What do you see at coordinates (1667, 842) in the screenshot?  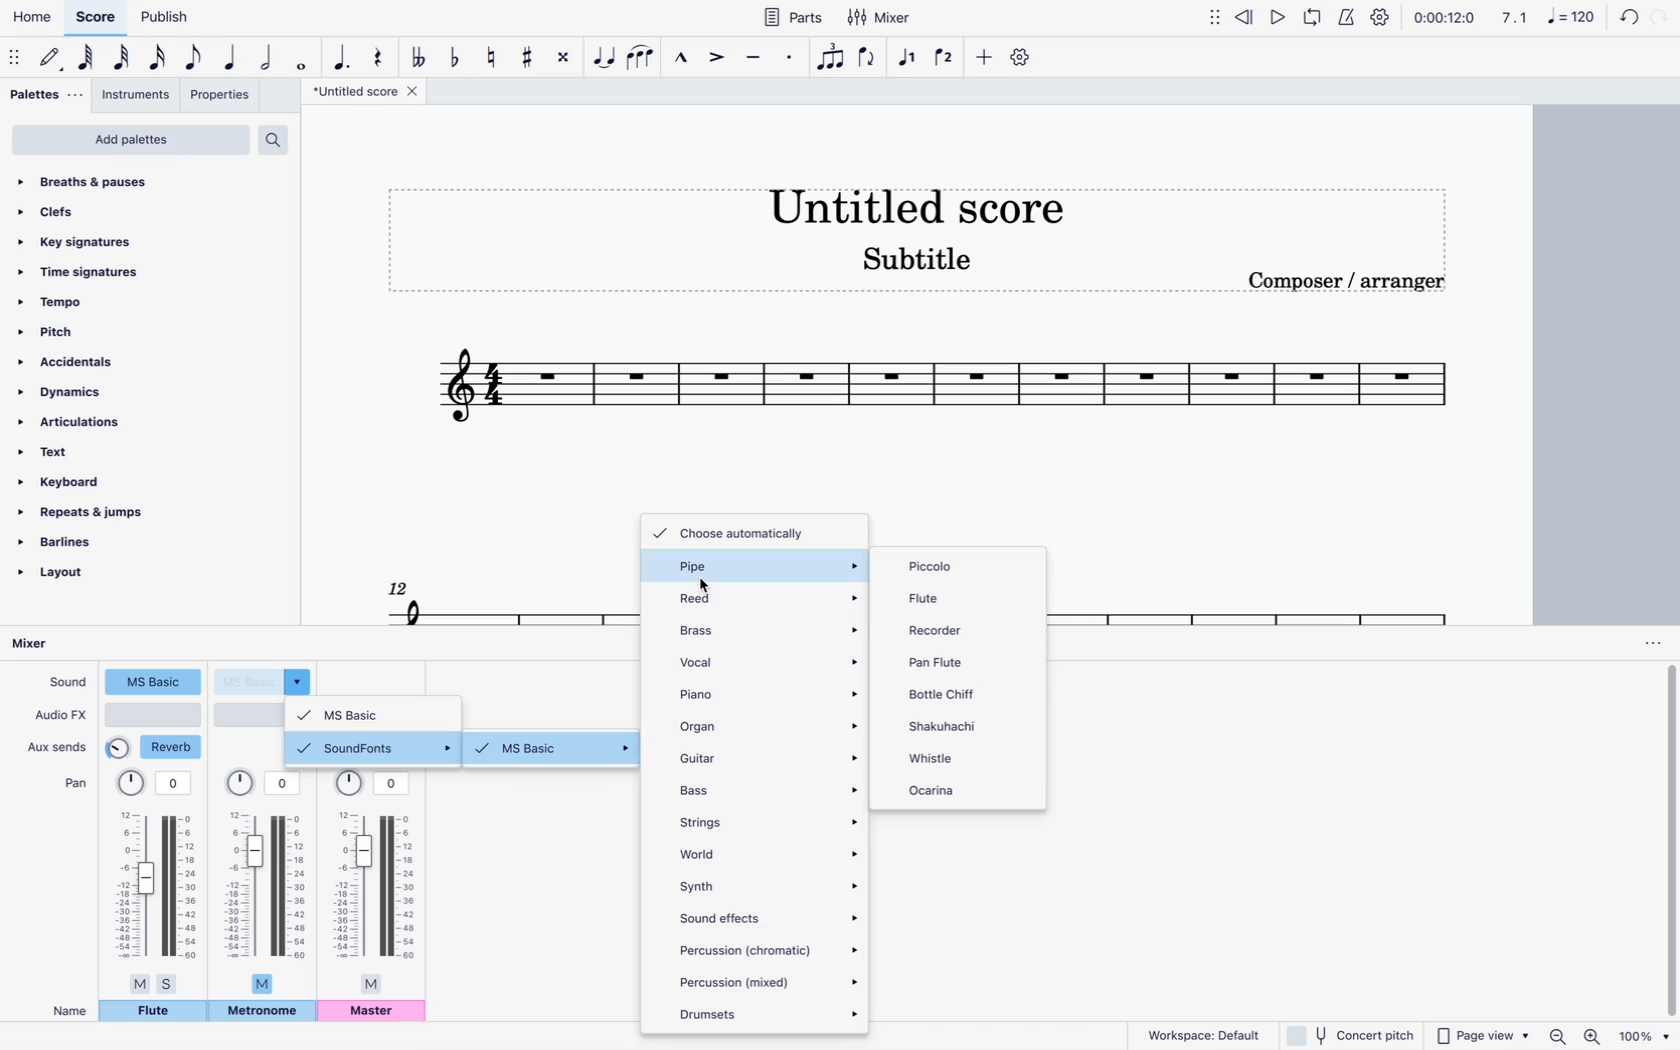 I see `vertical scrollbar` at bounding box center [1667, 842].